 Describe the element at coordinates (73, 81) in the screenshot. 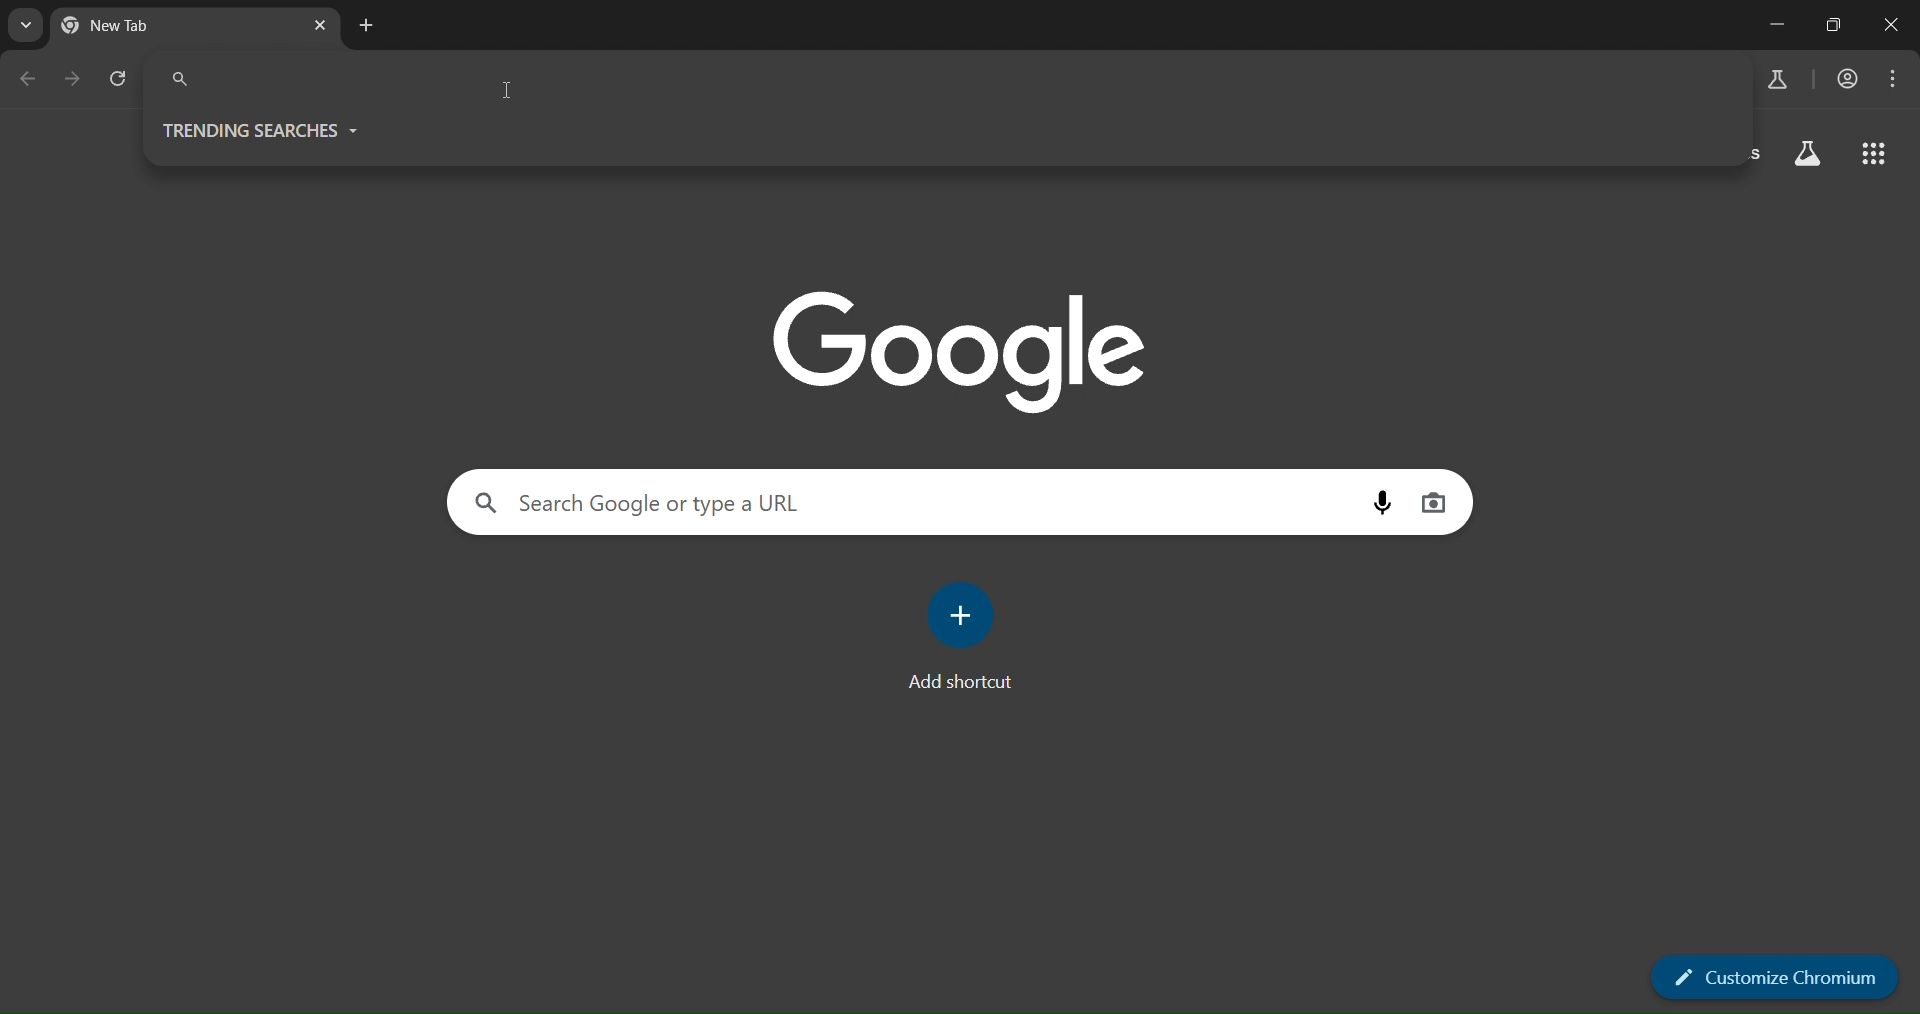

I see `go forward one page` at that location.